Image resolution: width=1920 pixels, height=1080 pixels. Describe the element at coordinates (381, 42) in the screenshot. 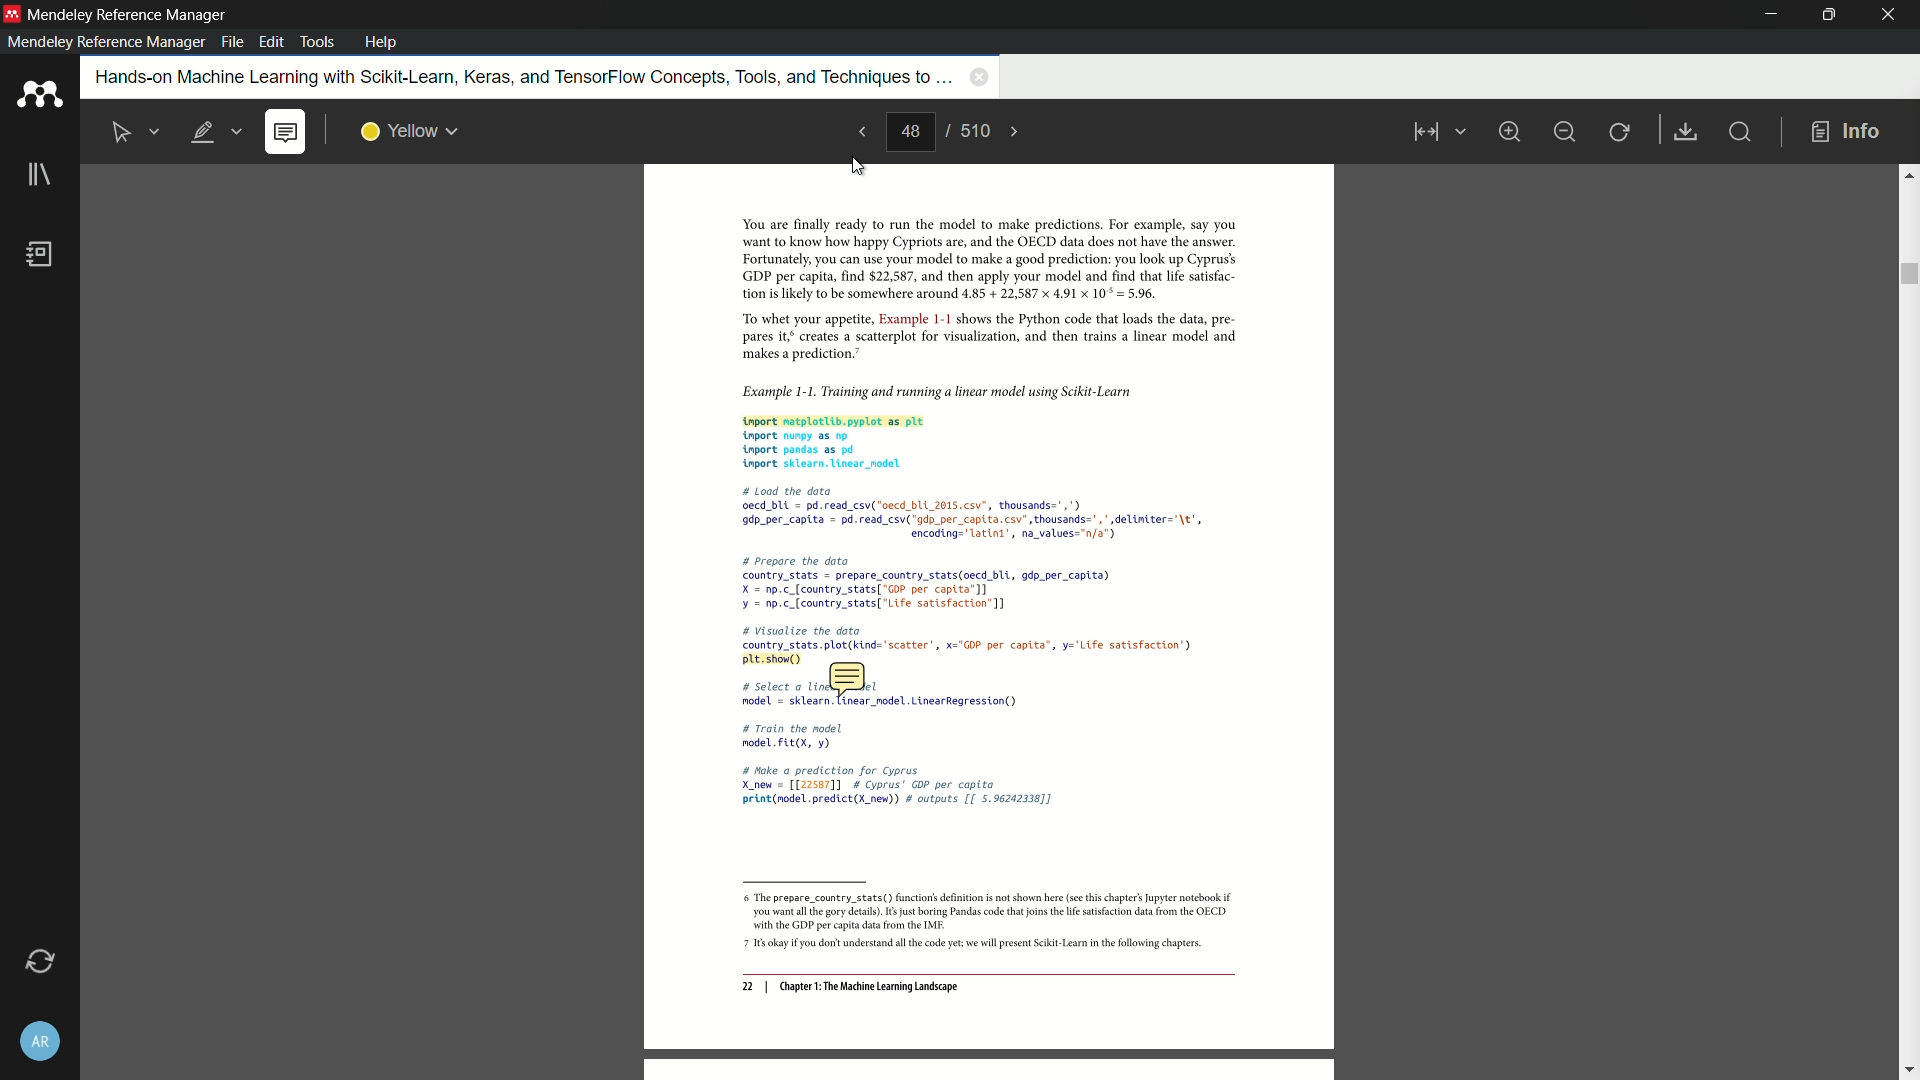

I see `help menu` at that location.